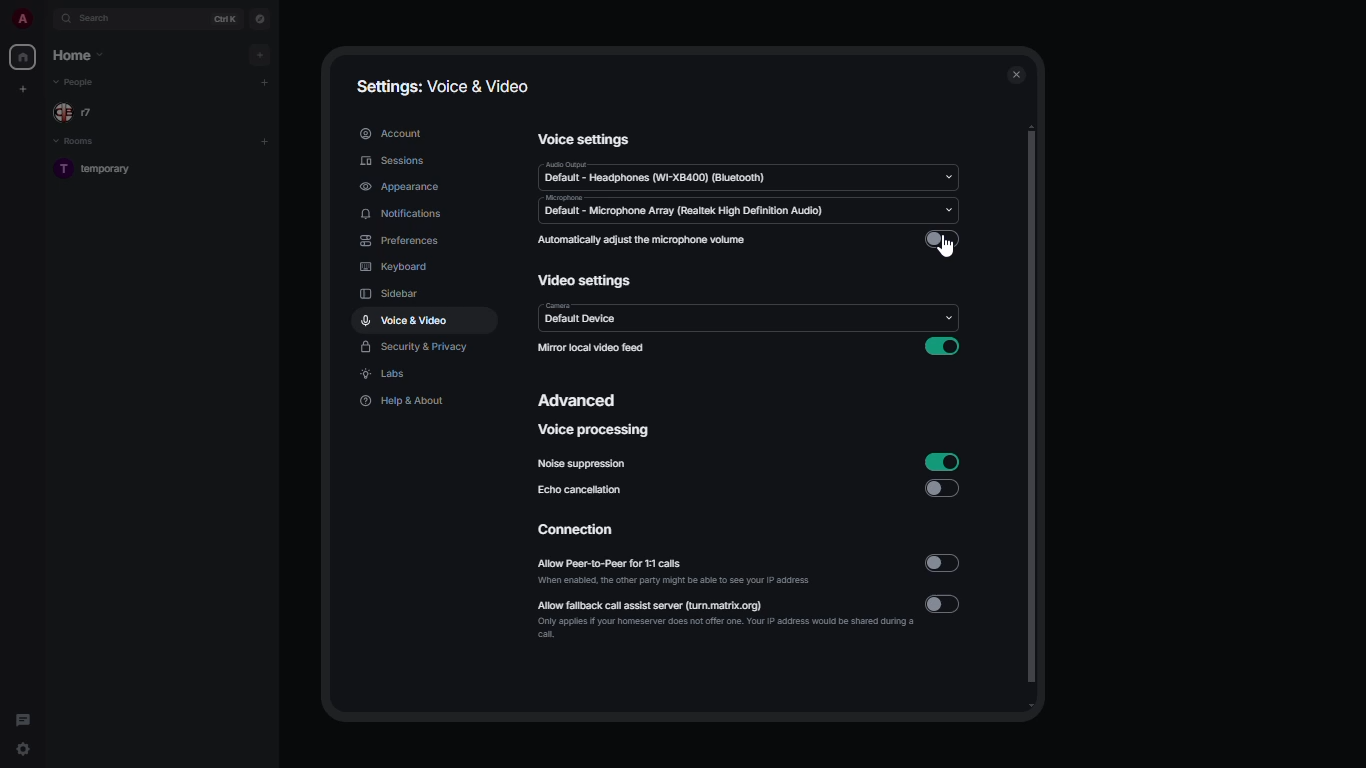 This screenshot has width=1366, height=768. What do you see at coordinates (265, 82) in the screenshot?
I see `add` at bounding box center [265, 82].